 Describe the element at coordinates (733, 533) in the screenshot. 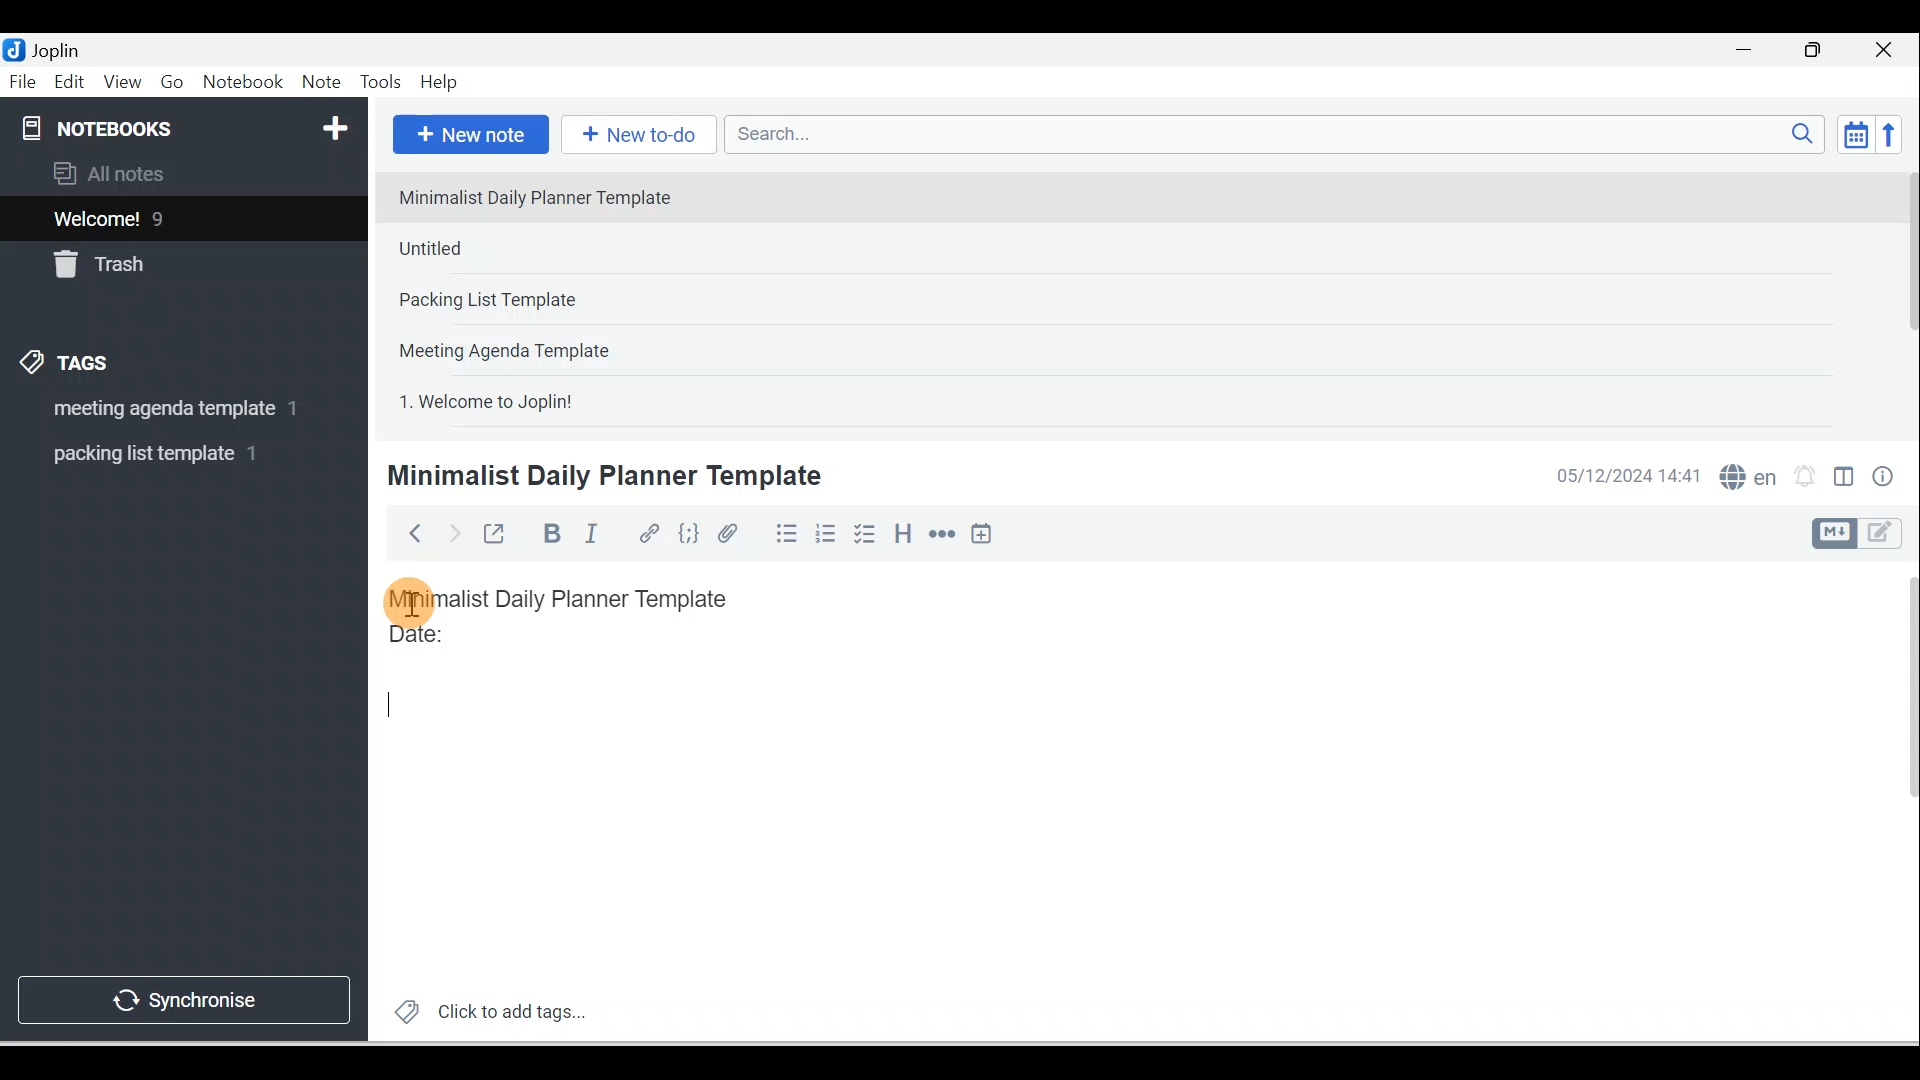

I see `Attach file` at that location.